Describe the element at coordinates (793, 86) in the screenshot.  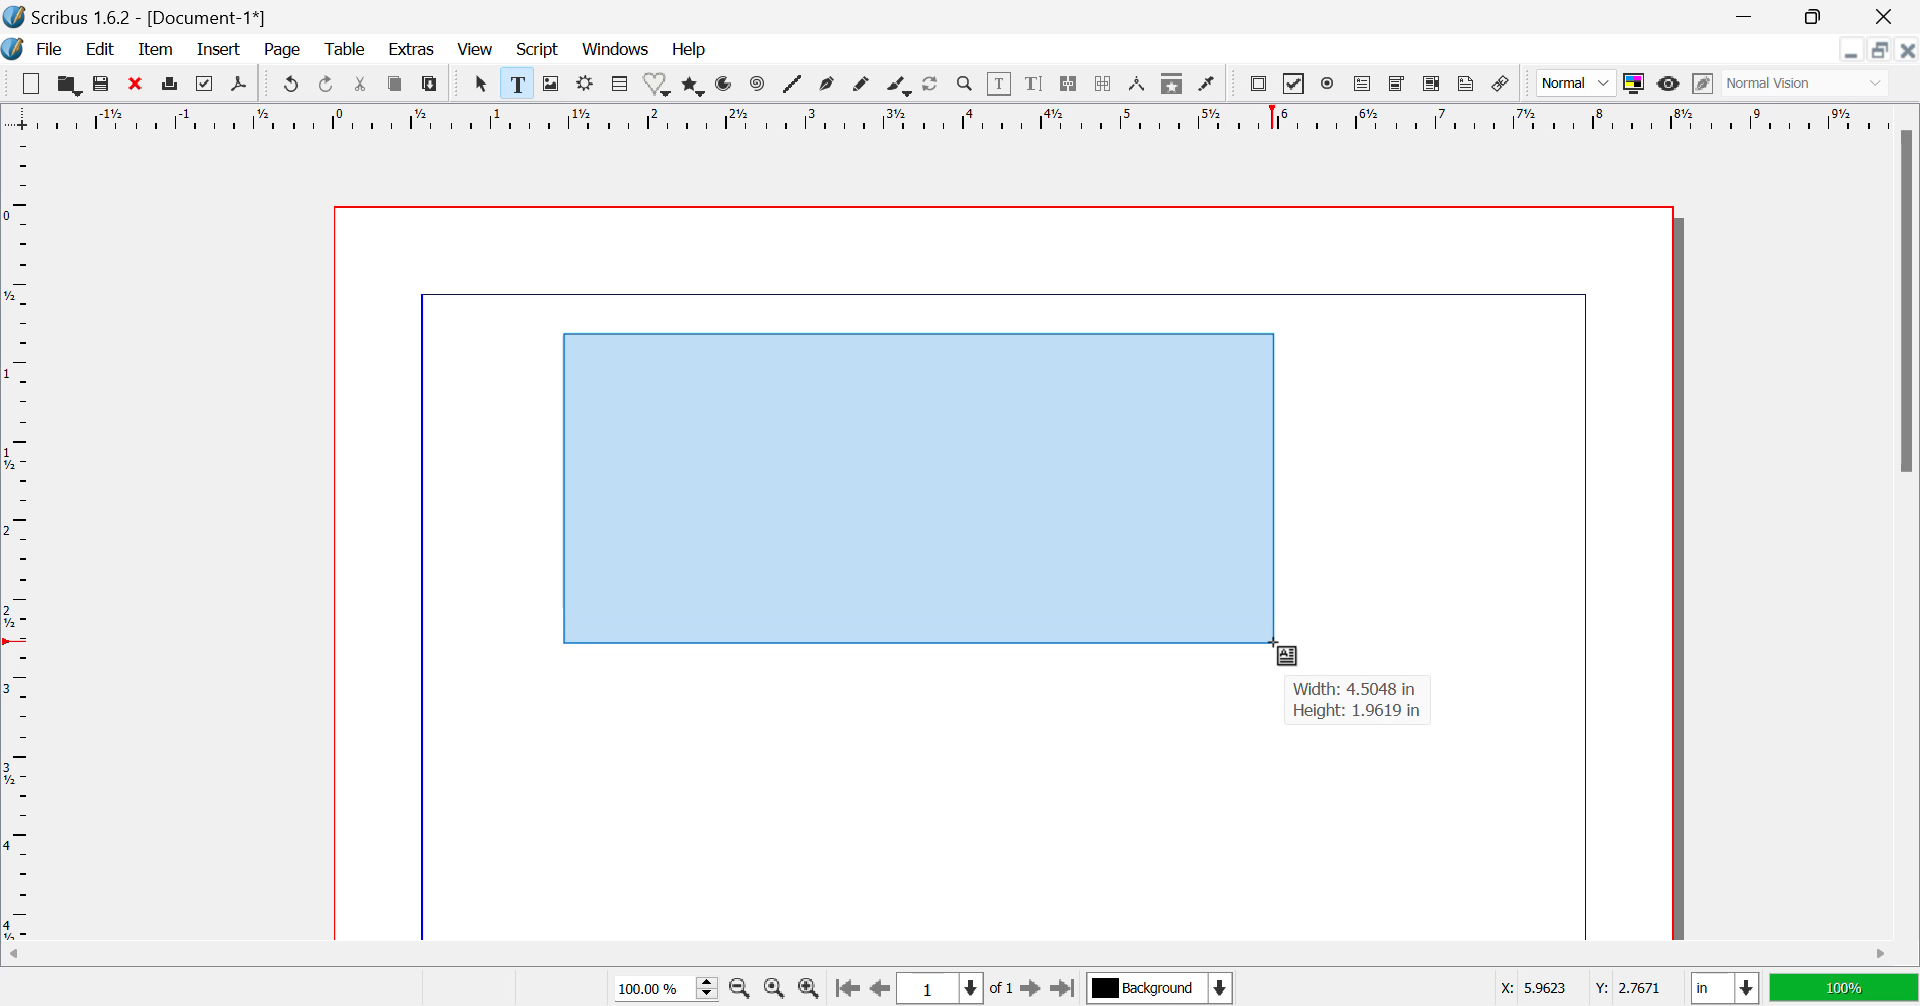
I see `Lines` at that location.